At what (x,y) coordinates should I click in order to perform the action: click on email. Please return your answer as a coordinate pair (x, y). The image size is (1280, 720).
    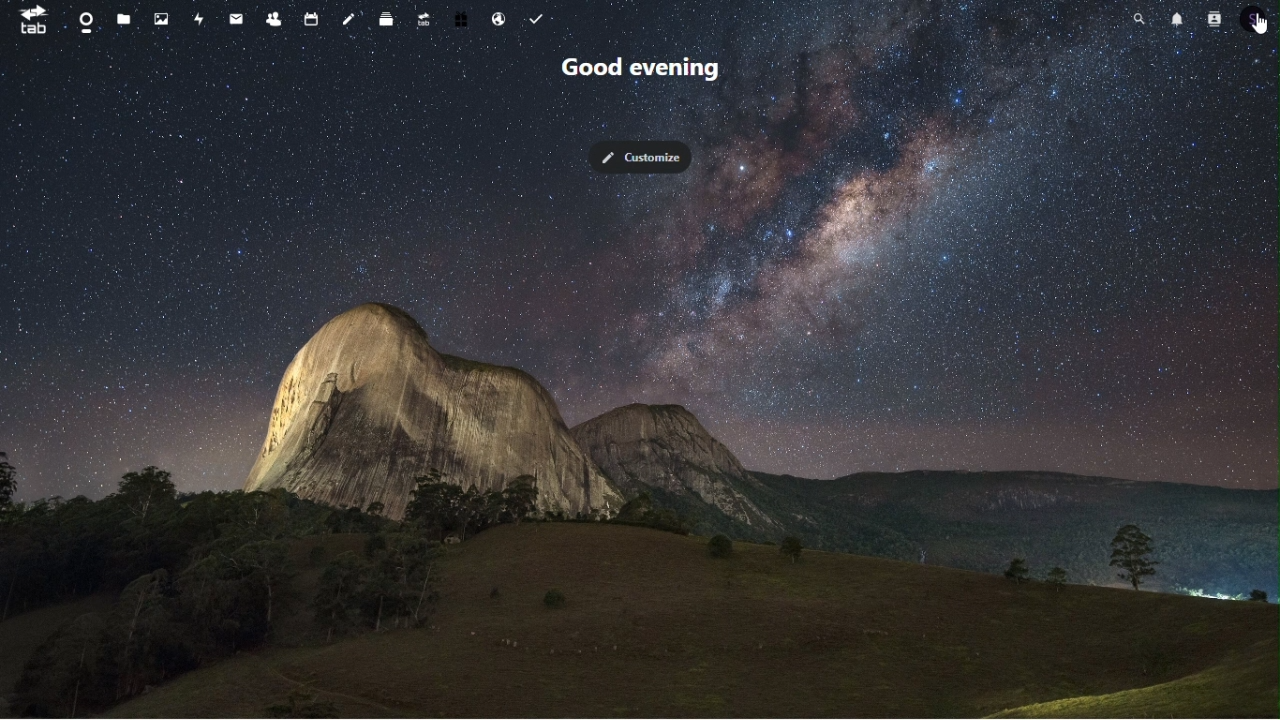
    Looking at the image, I should click on (234, 17).